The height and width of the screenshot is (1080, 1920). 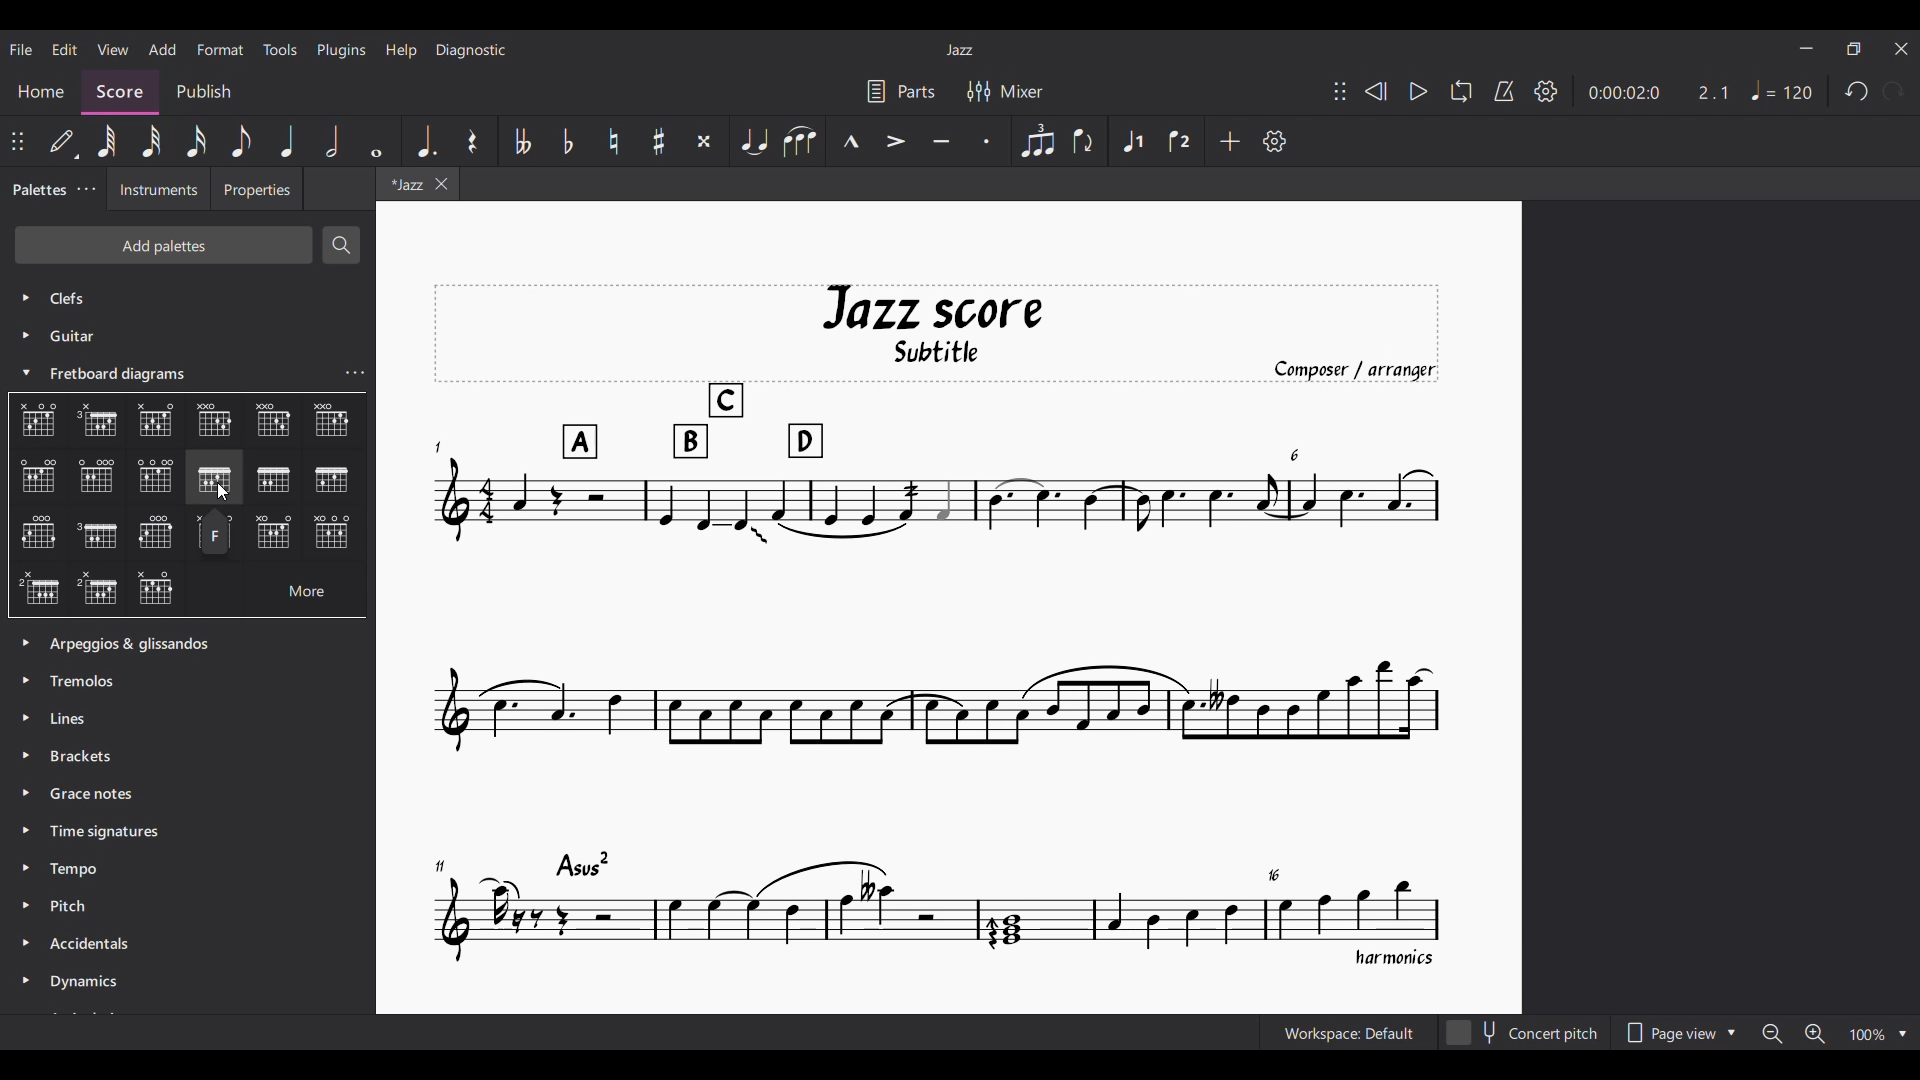 I want to click on Tie, so click(x=754, y=140).